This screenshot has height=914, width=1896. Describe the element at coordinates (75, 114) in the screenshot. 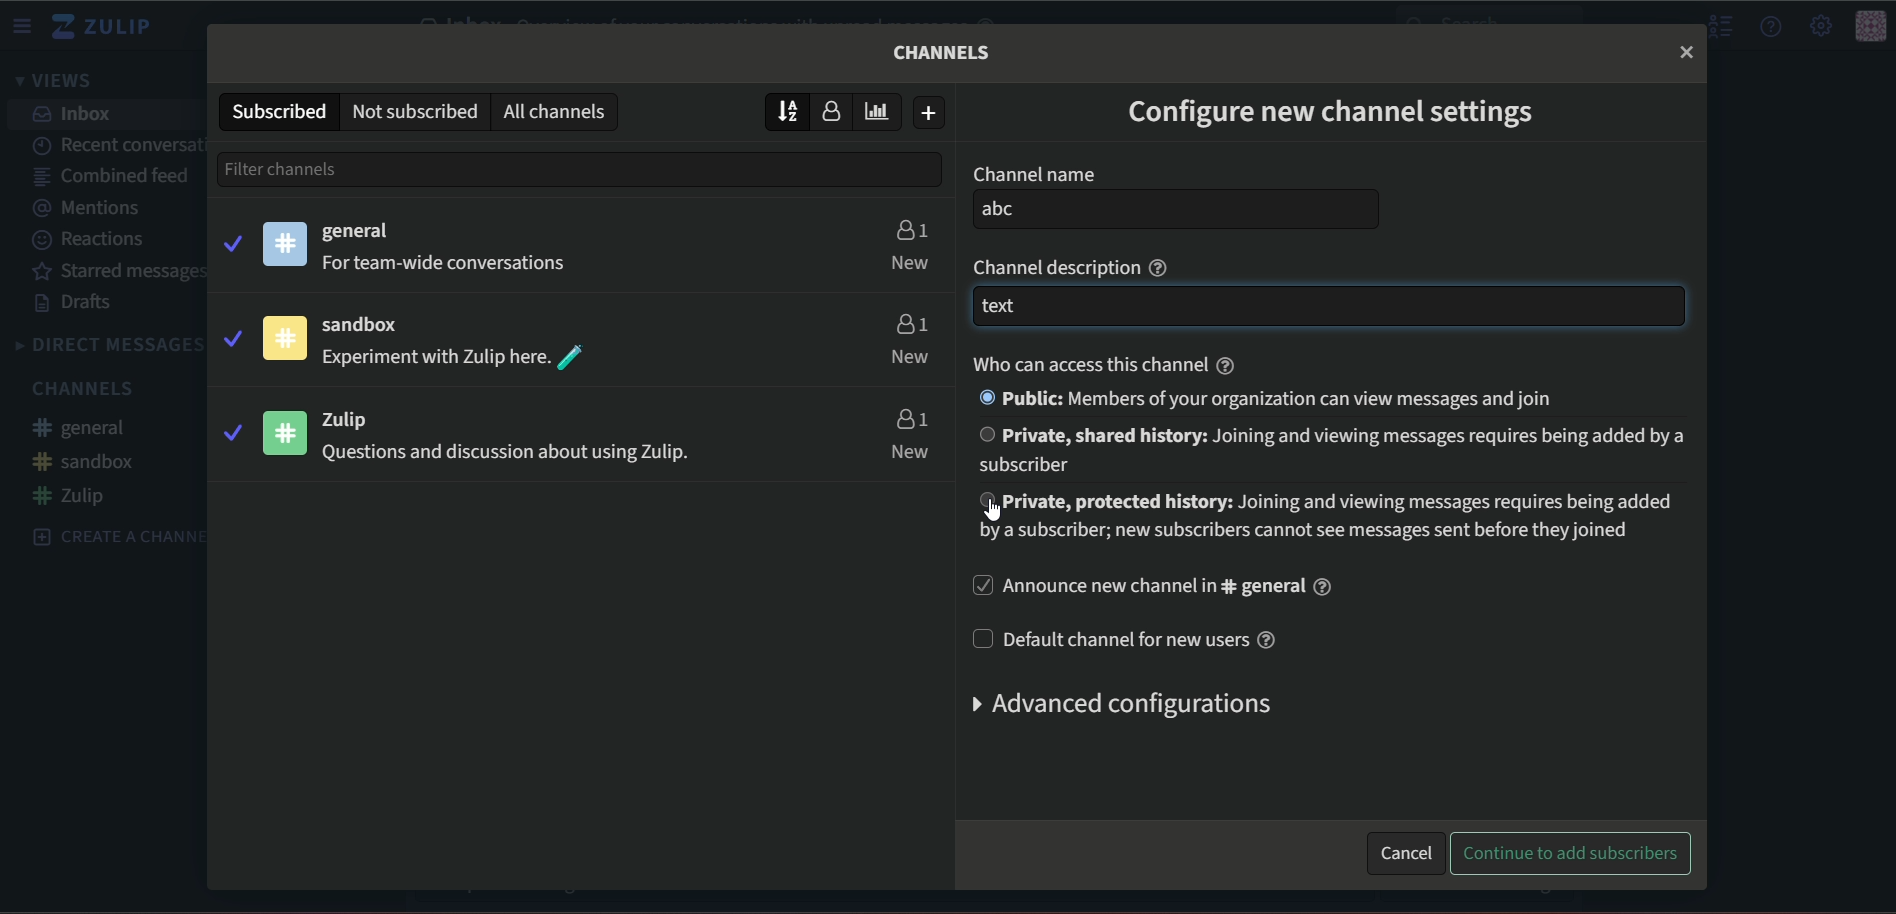

I see `inbox` at that location.